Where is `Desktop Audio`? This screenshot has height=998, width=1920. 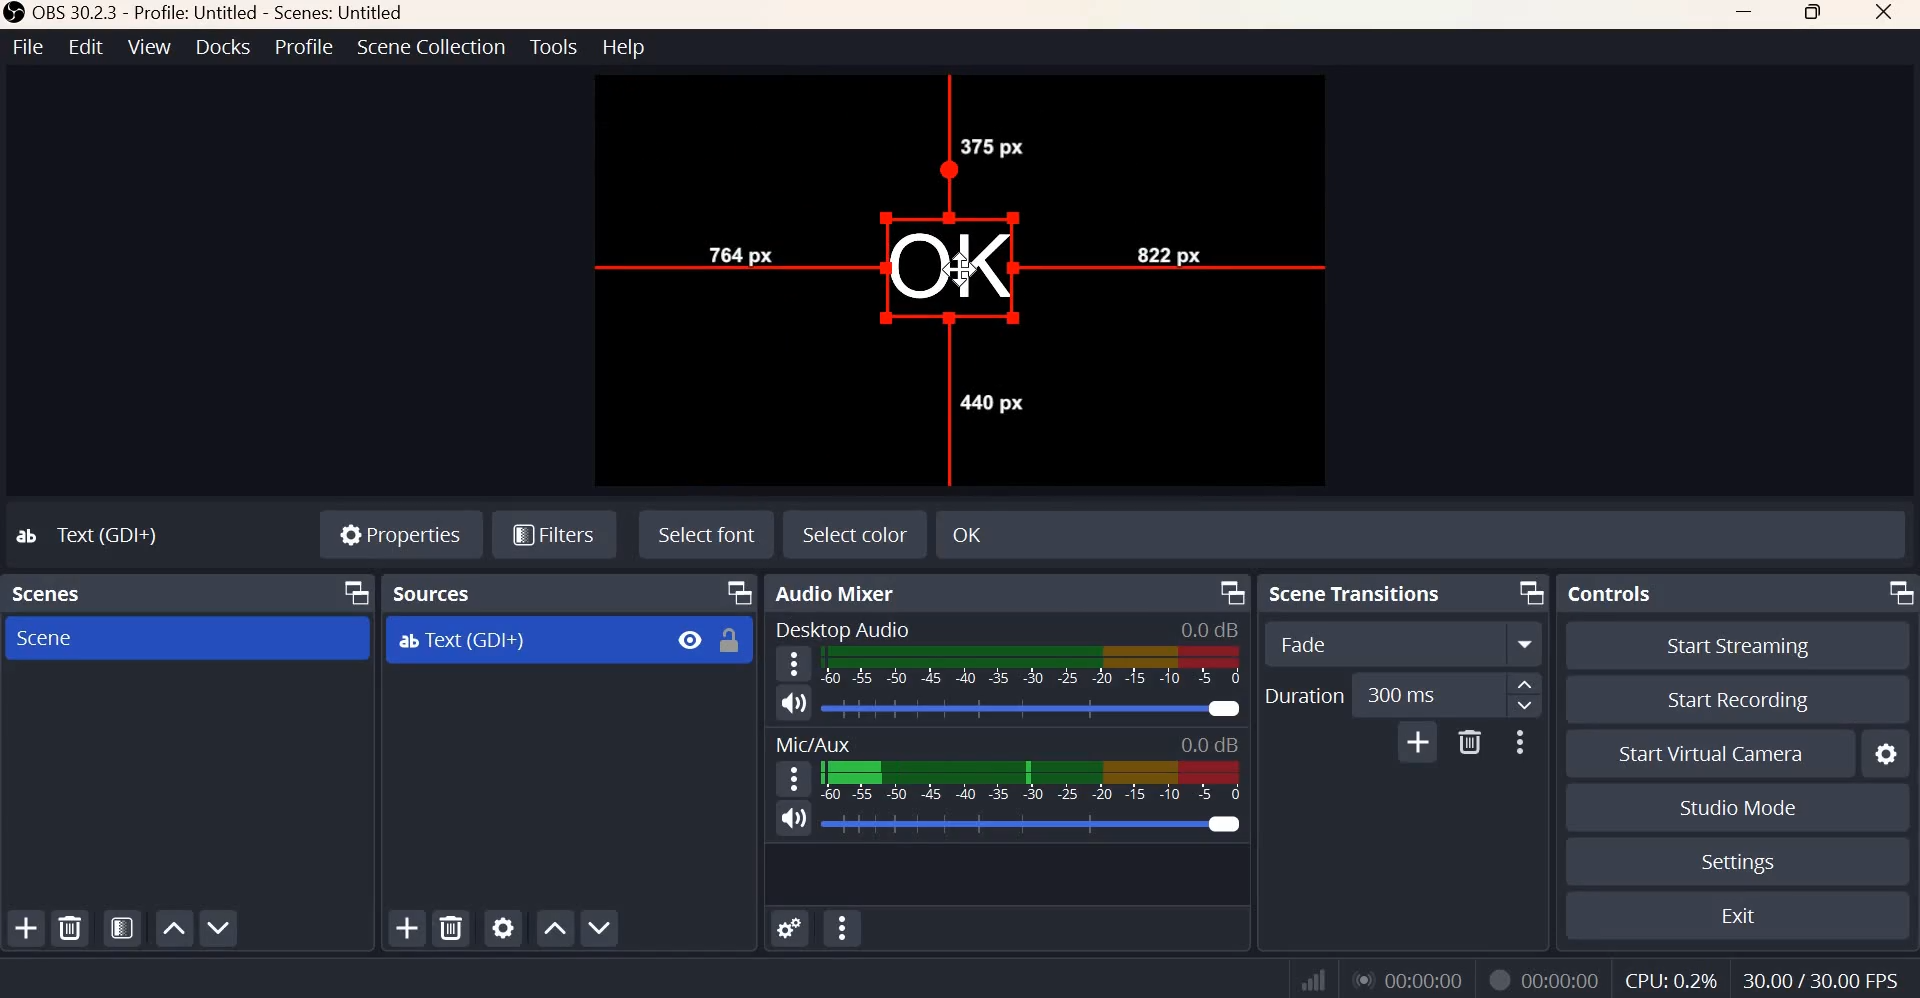
Desktop Audio is located at coordinates (841, 628).